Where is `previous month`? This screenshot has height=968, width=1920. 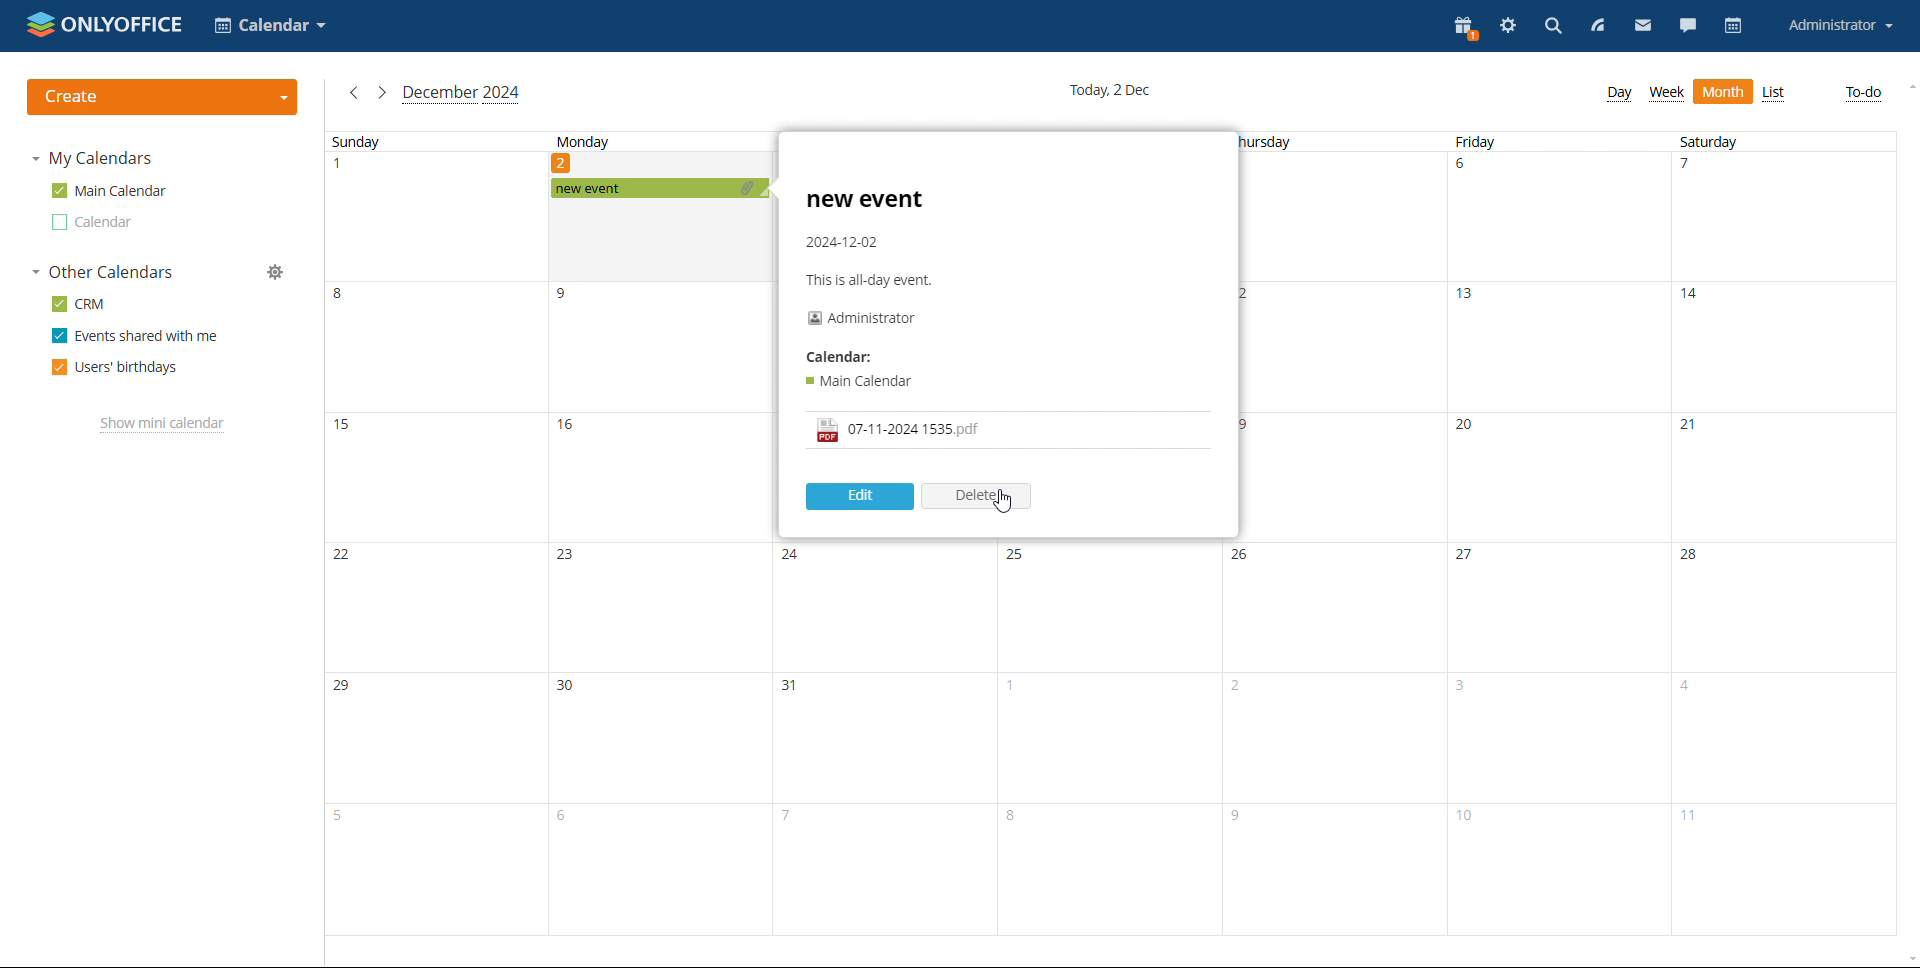
previous month is located at coordinates (354, 92).